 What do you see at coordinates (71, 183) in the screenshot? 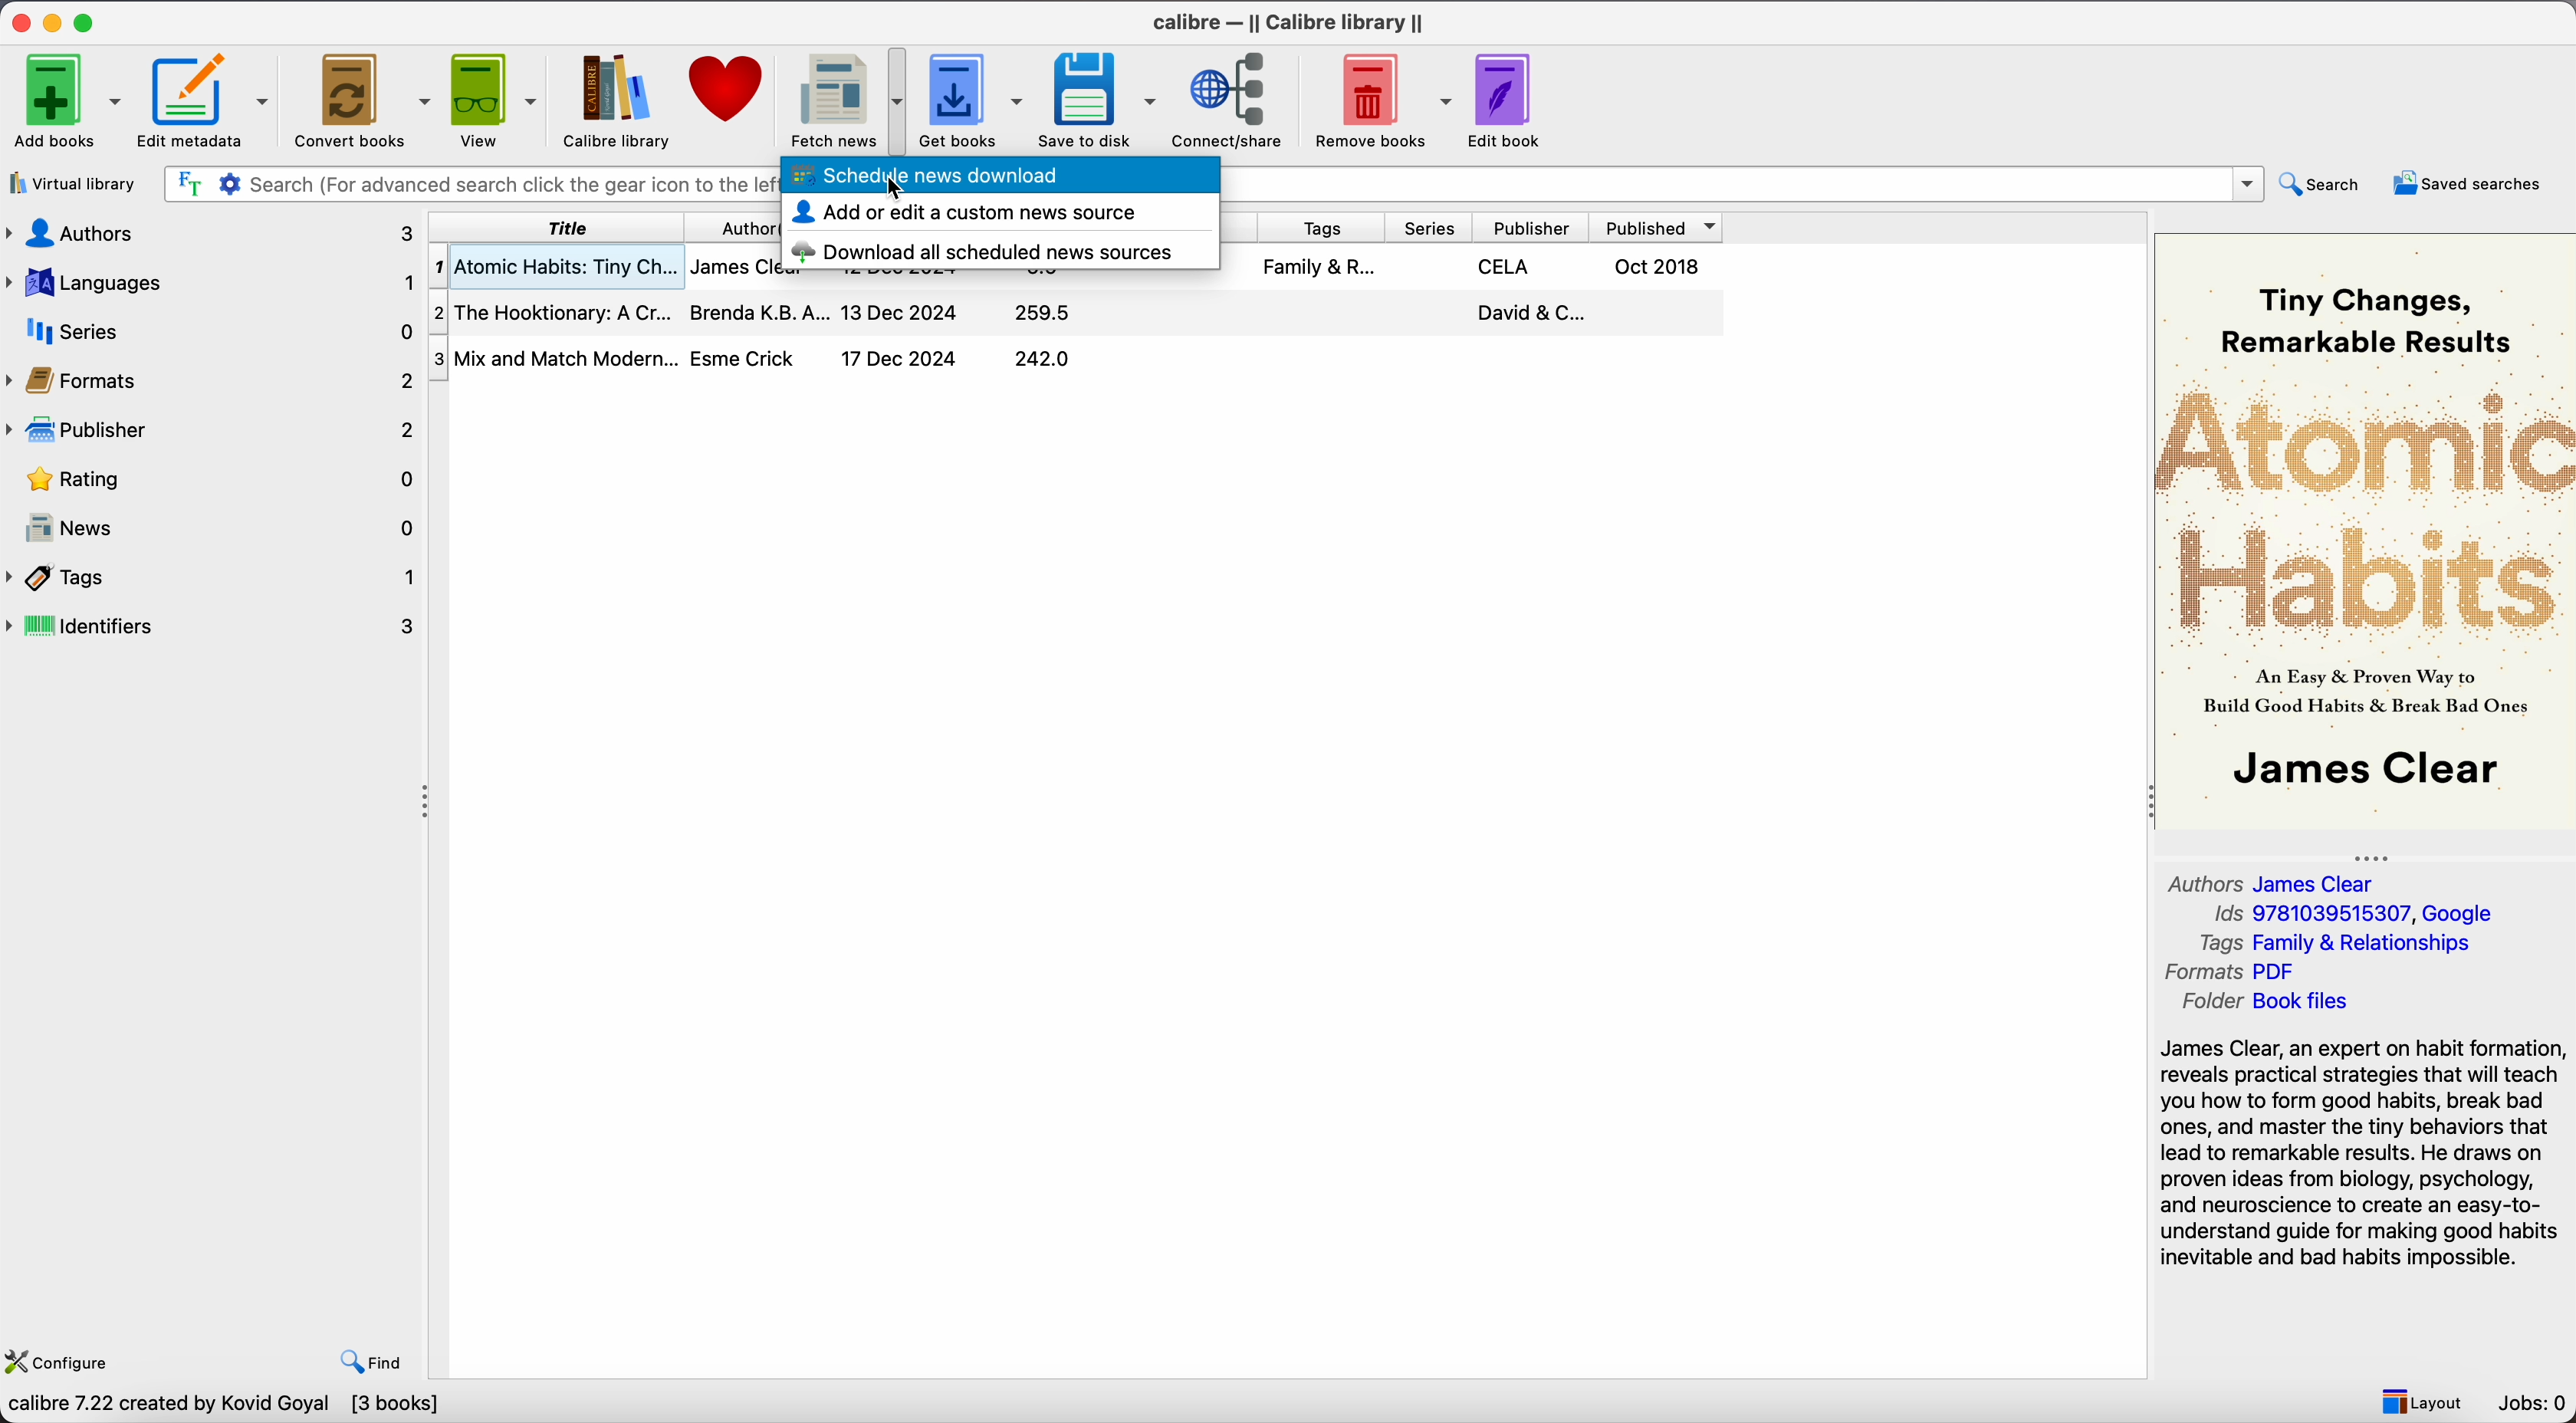
I see `virtual library` at bounding box center [71, 183].